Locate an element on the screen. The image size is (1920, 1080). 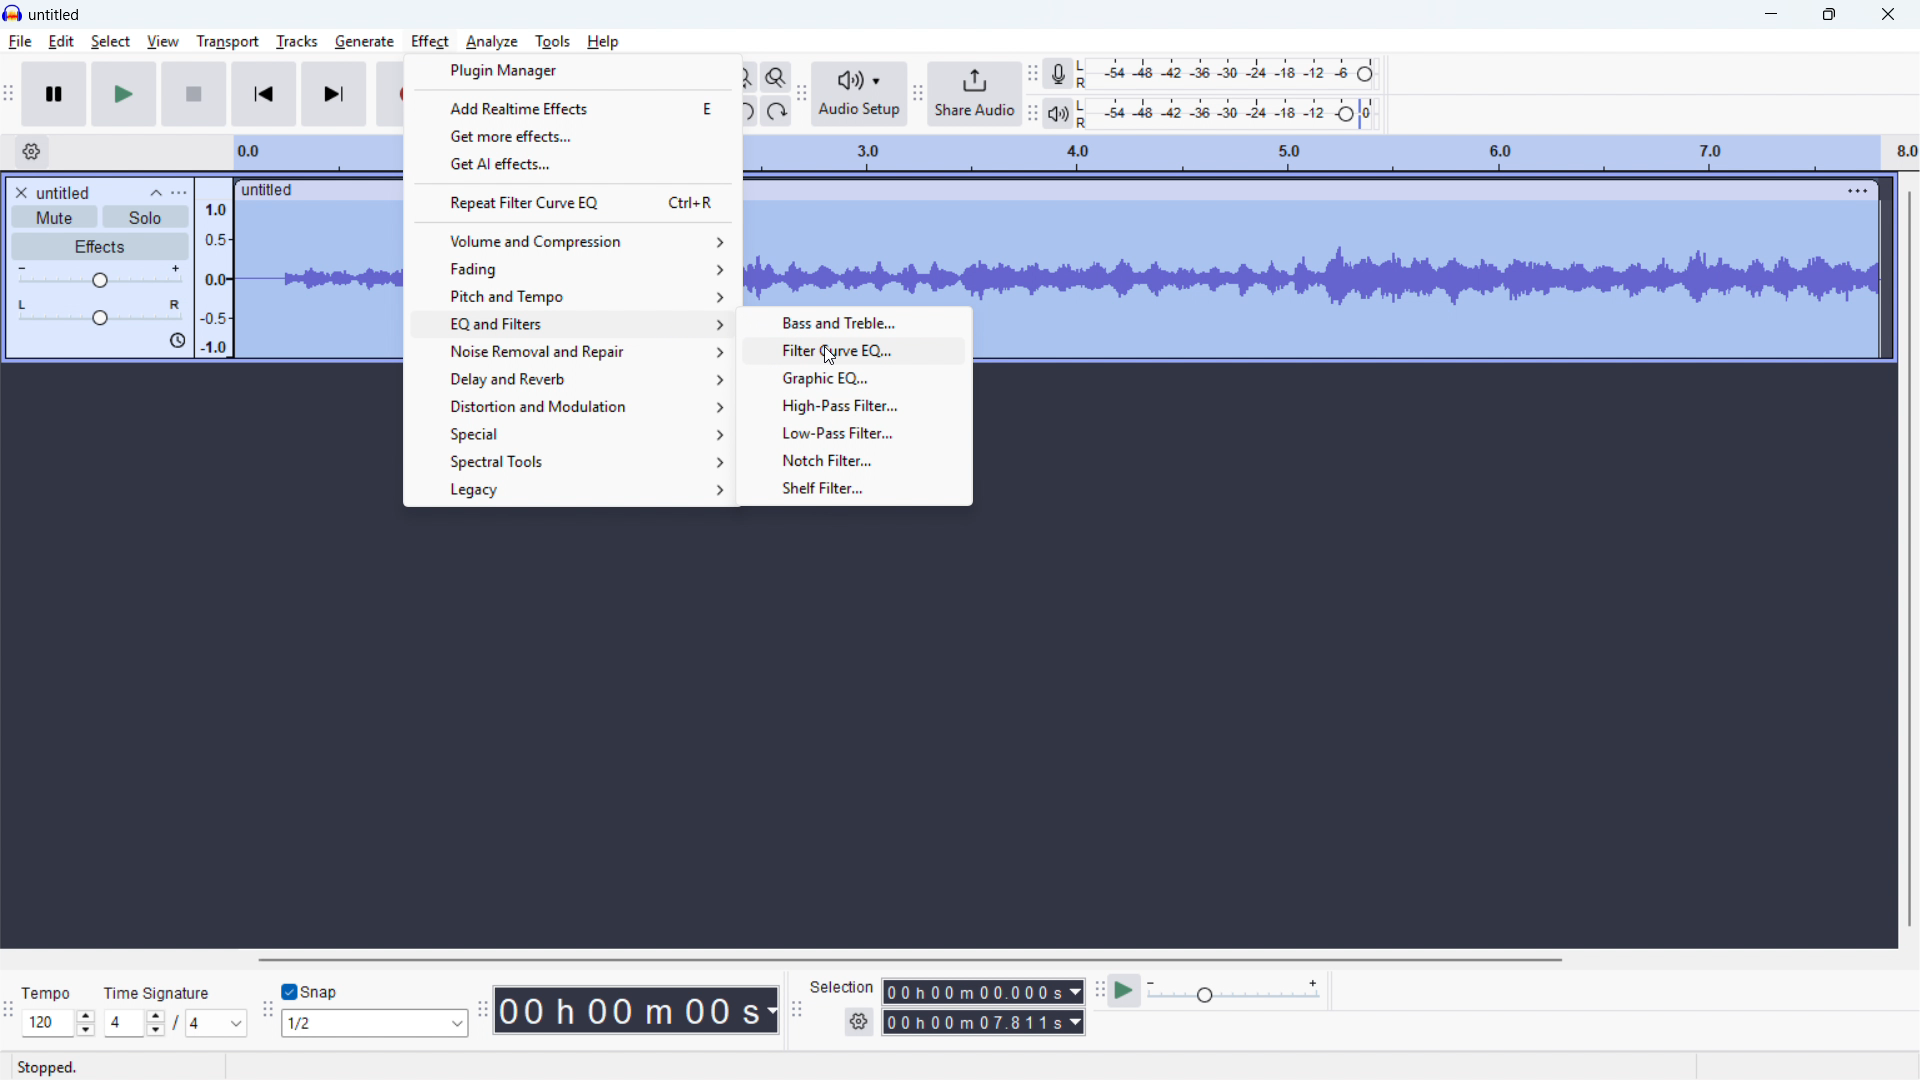
Repeat last filter is located at coordinates (574, 202).